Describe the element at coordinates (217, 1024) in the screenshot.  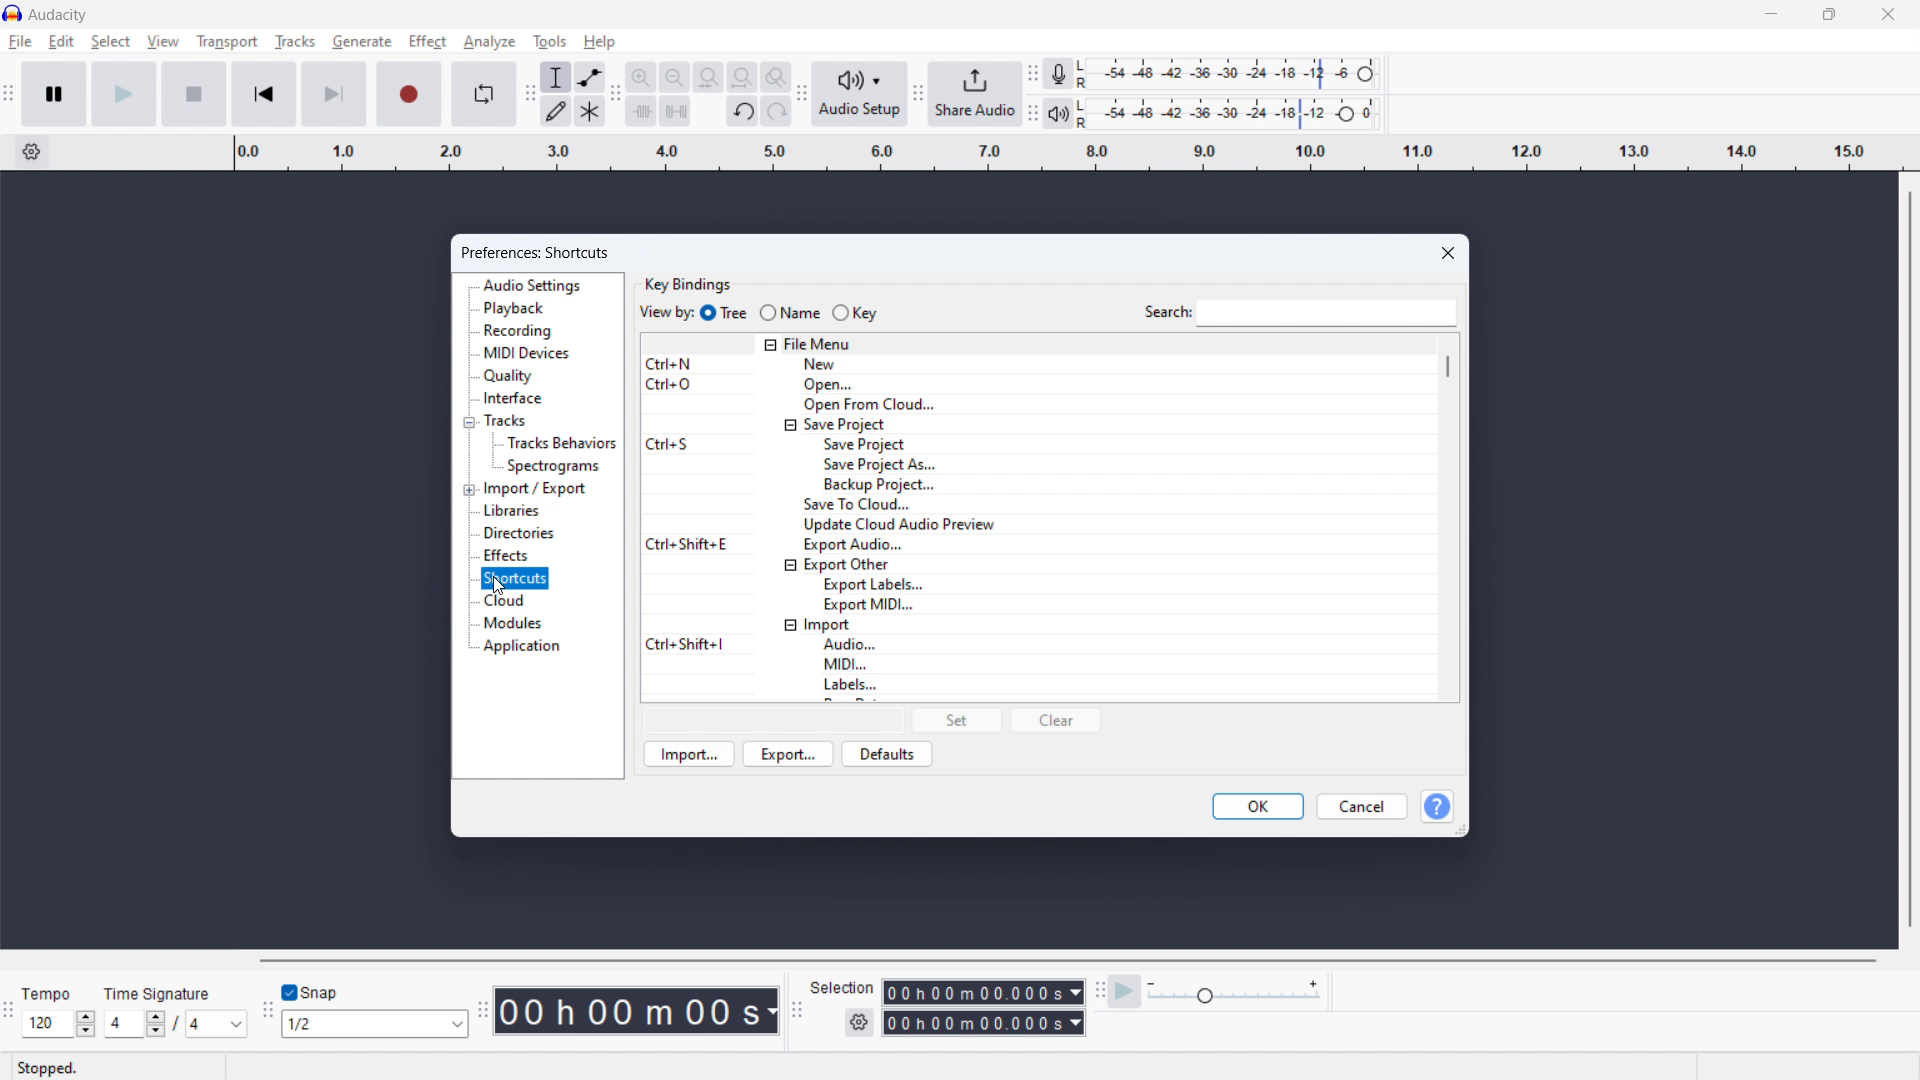
I see `set time signature` at that location.